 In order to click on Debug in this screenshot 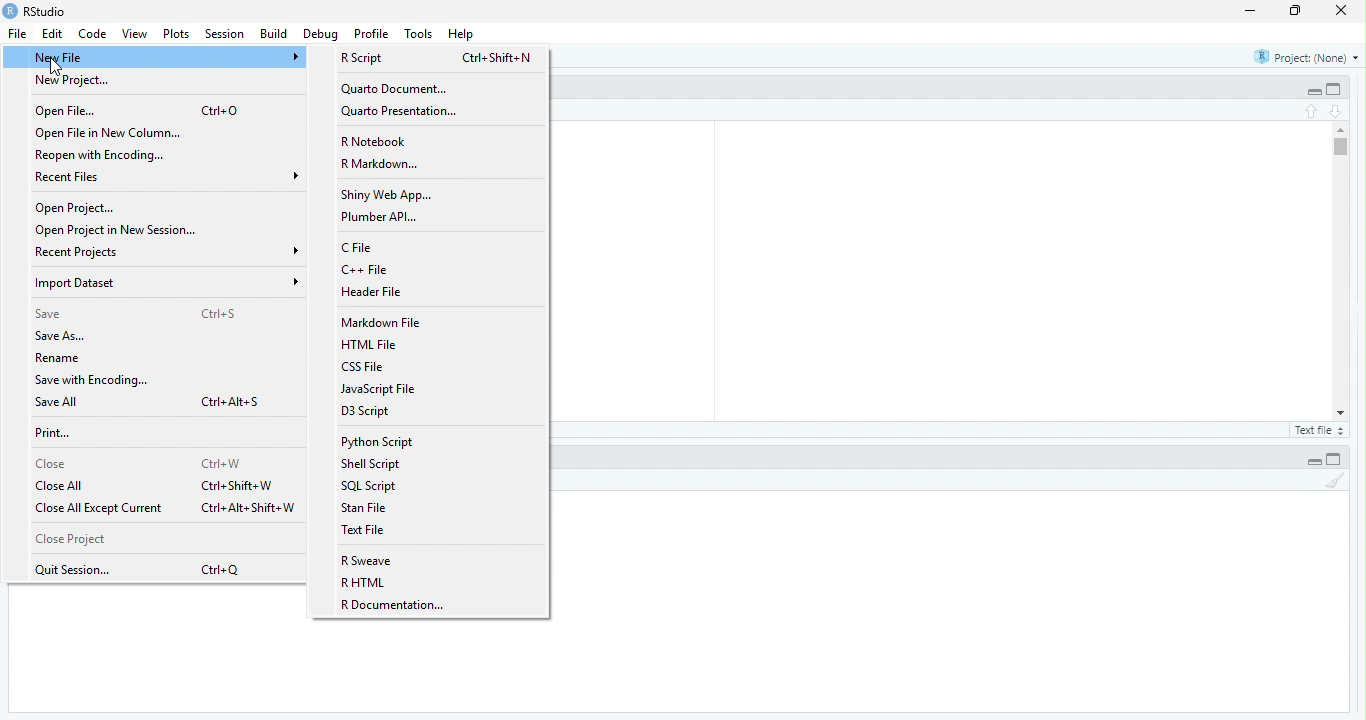, I will do `click(323, 35)`.